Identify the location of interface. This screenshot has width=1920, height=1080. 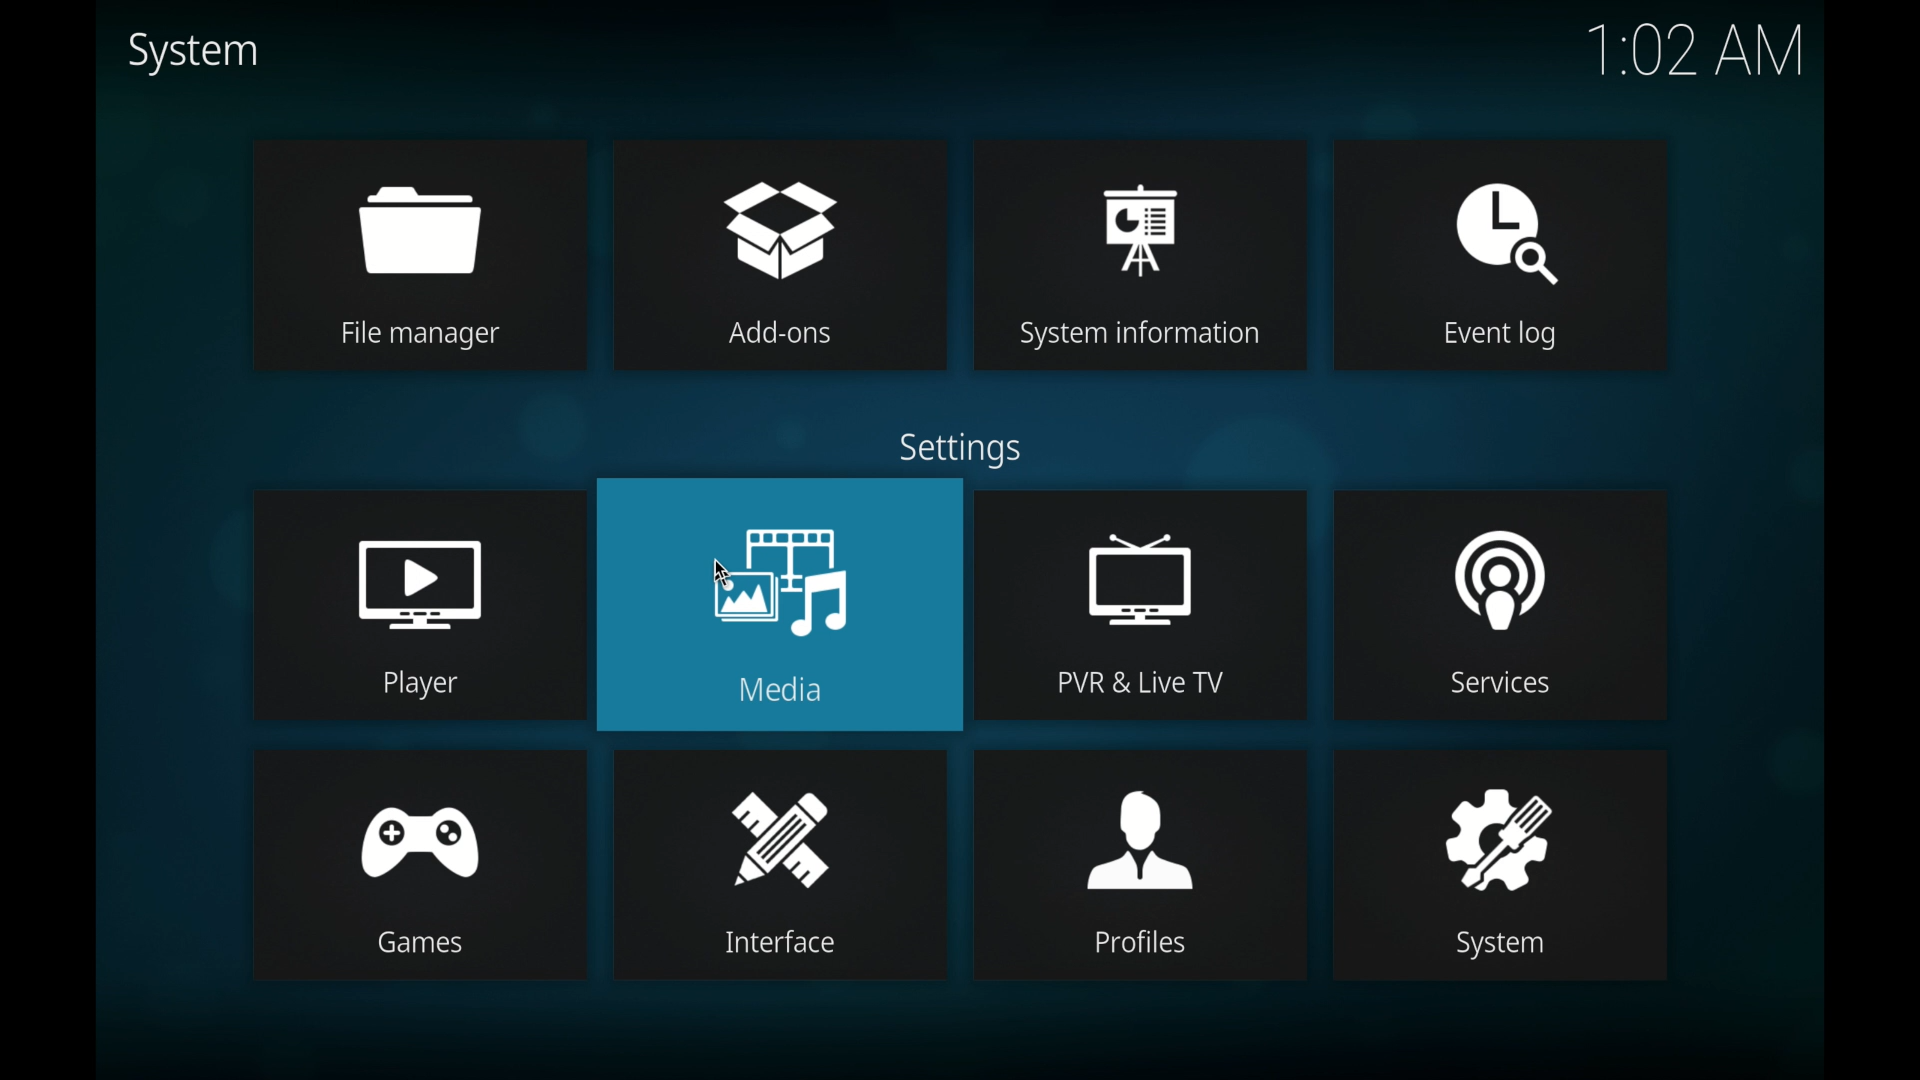
(781, 823).